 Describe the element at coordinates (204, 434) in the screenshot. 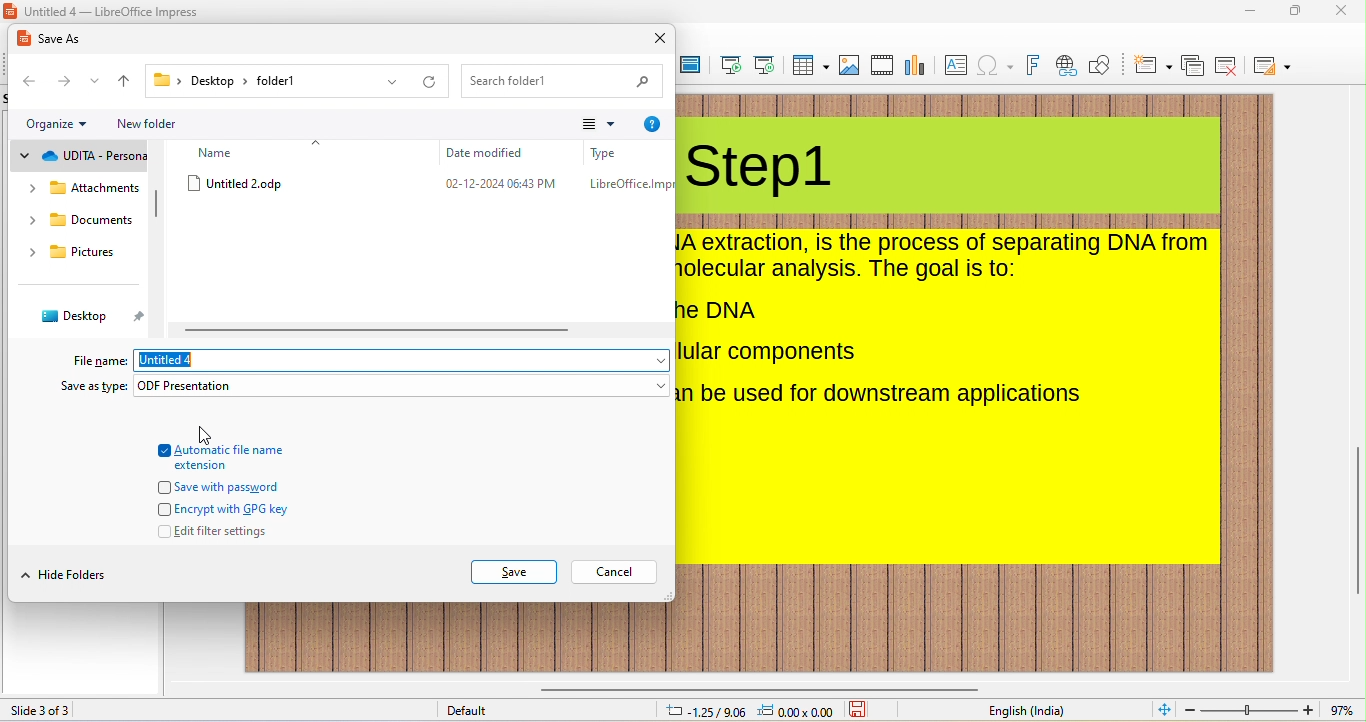

I see `cursor` at that location.